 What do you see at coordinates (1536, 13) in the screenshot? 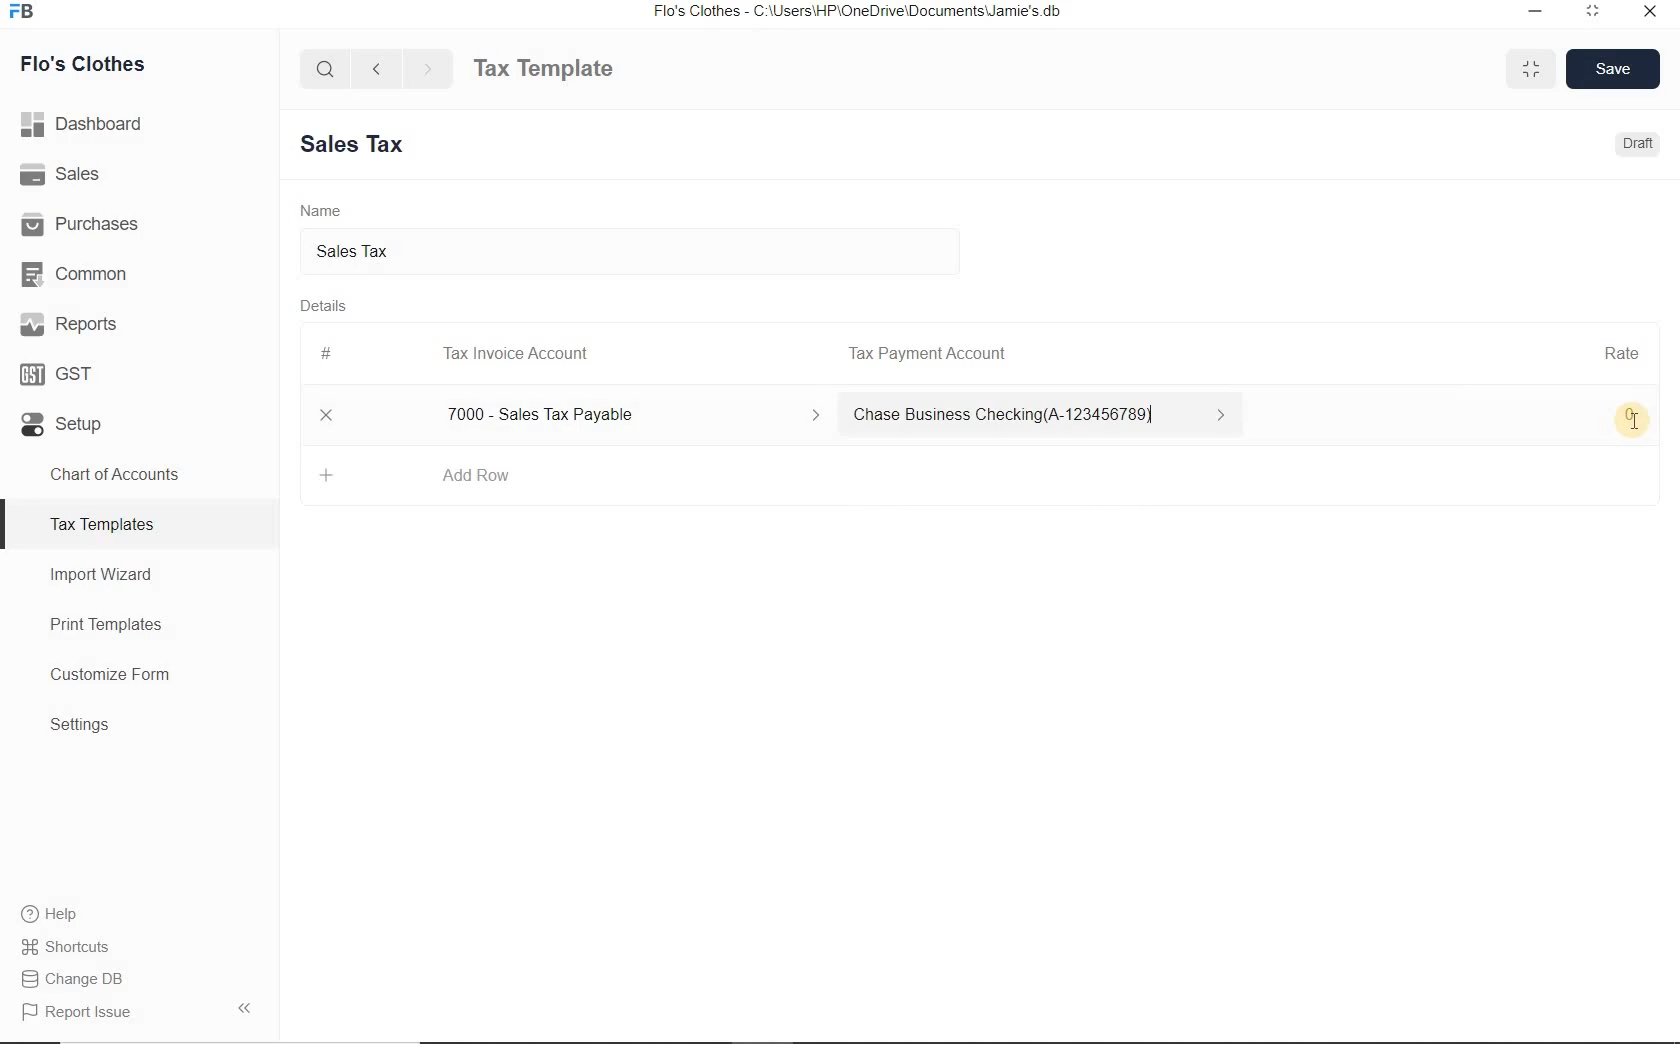
I see `Minimize` at bounding box center [1536, 13].